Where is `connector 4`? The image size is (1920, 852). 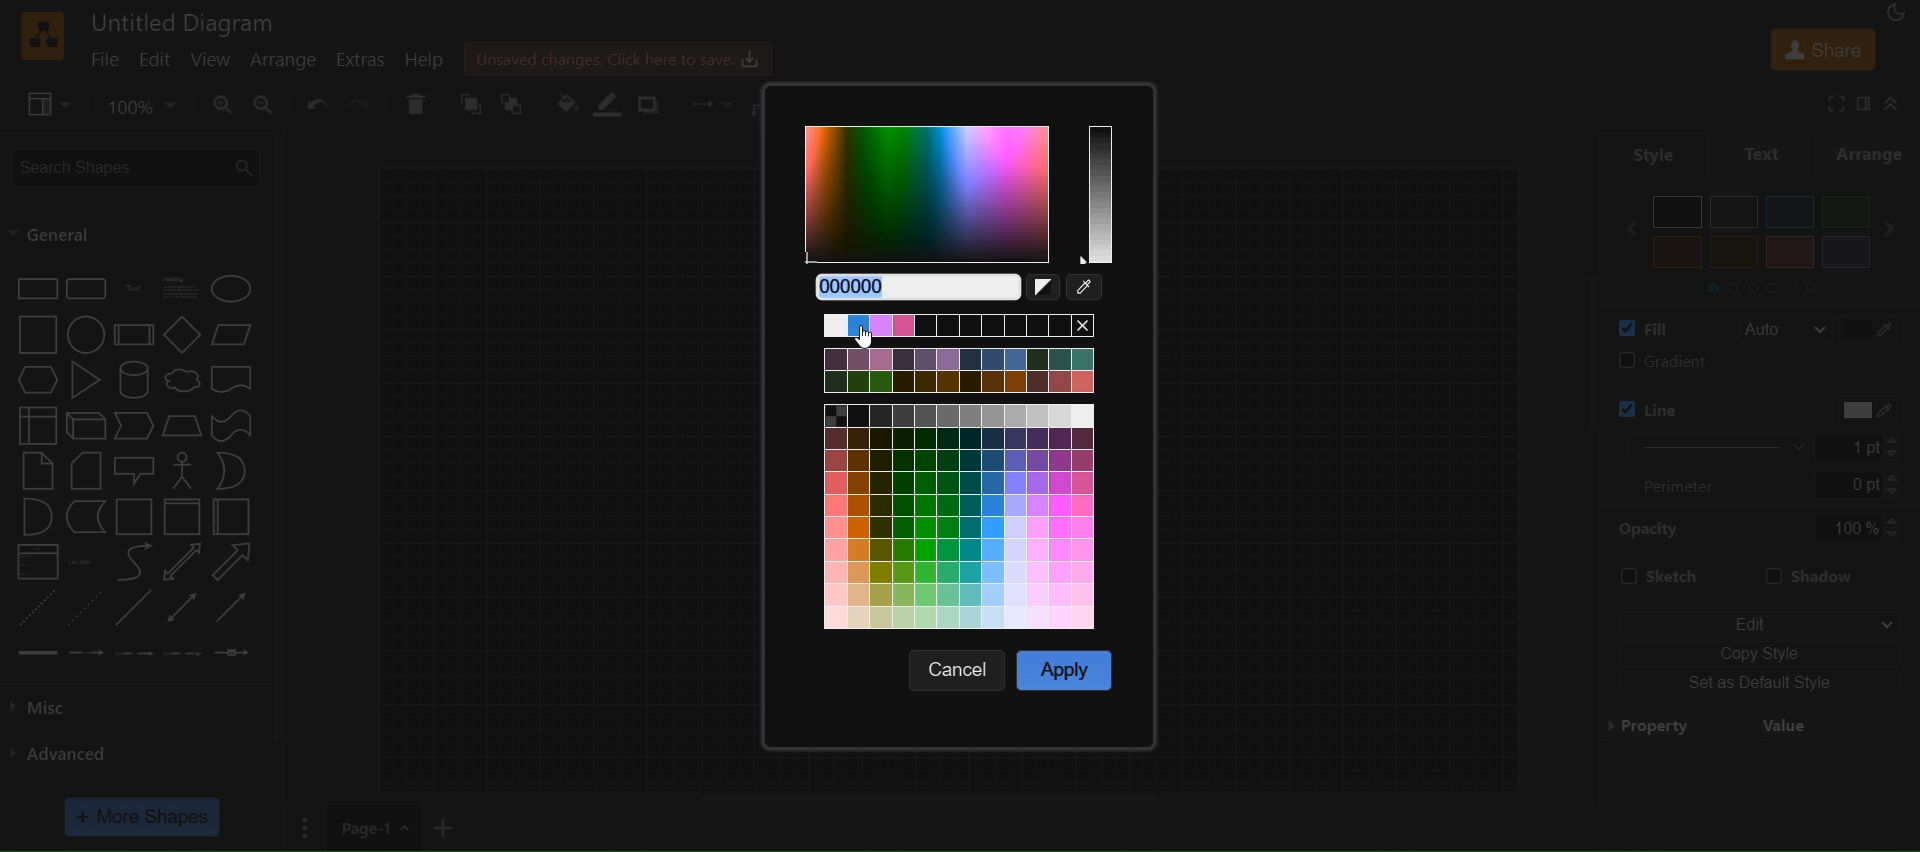
connector 4 is located at coordinates (183, 654).